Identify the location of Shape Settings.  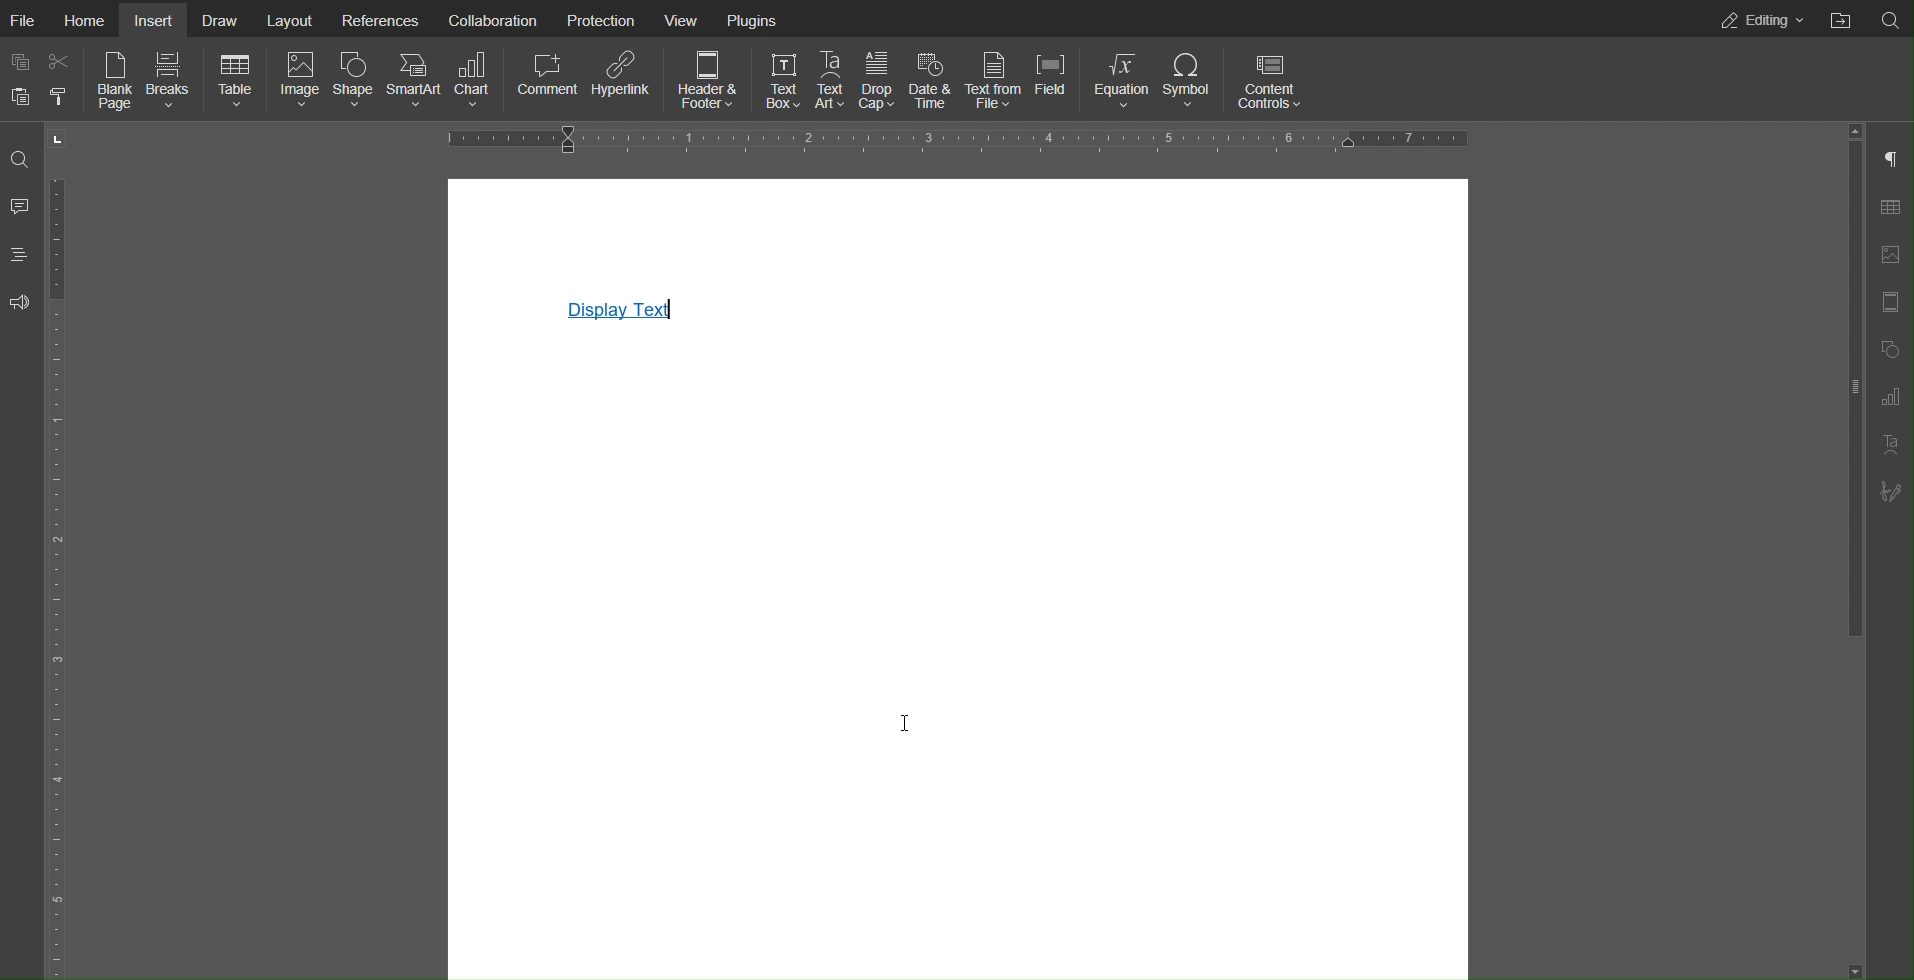
(1889, 349).